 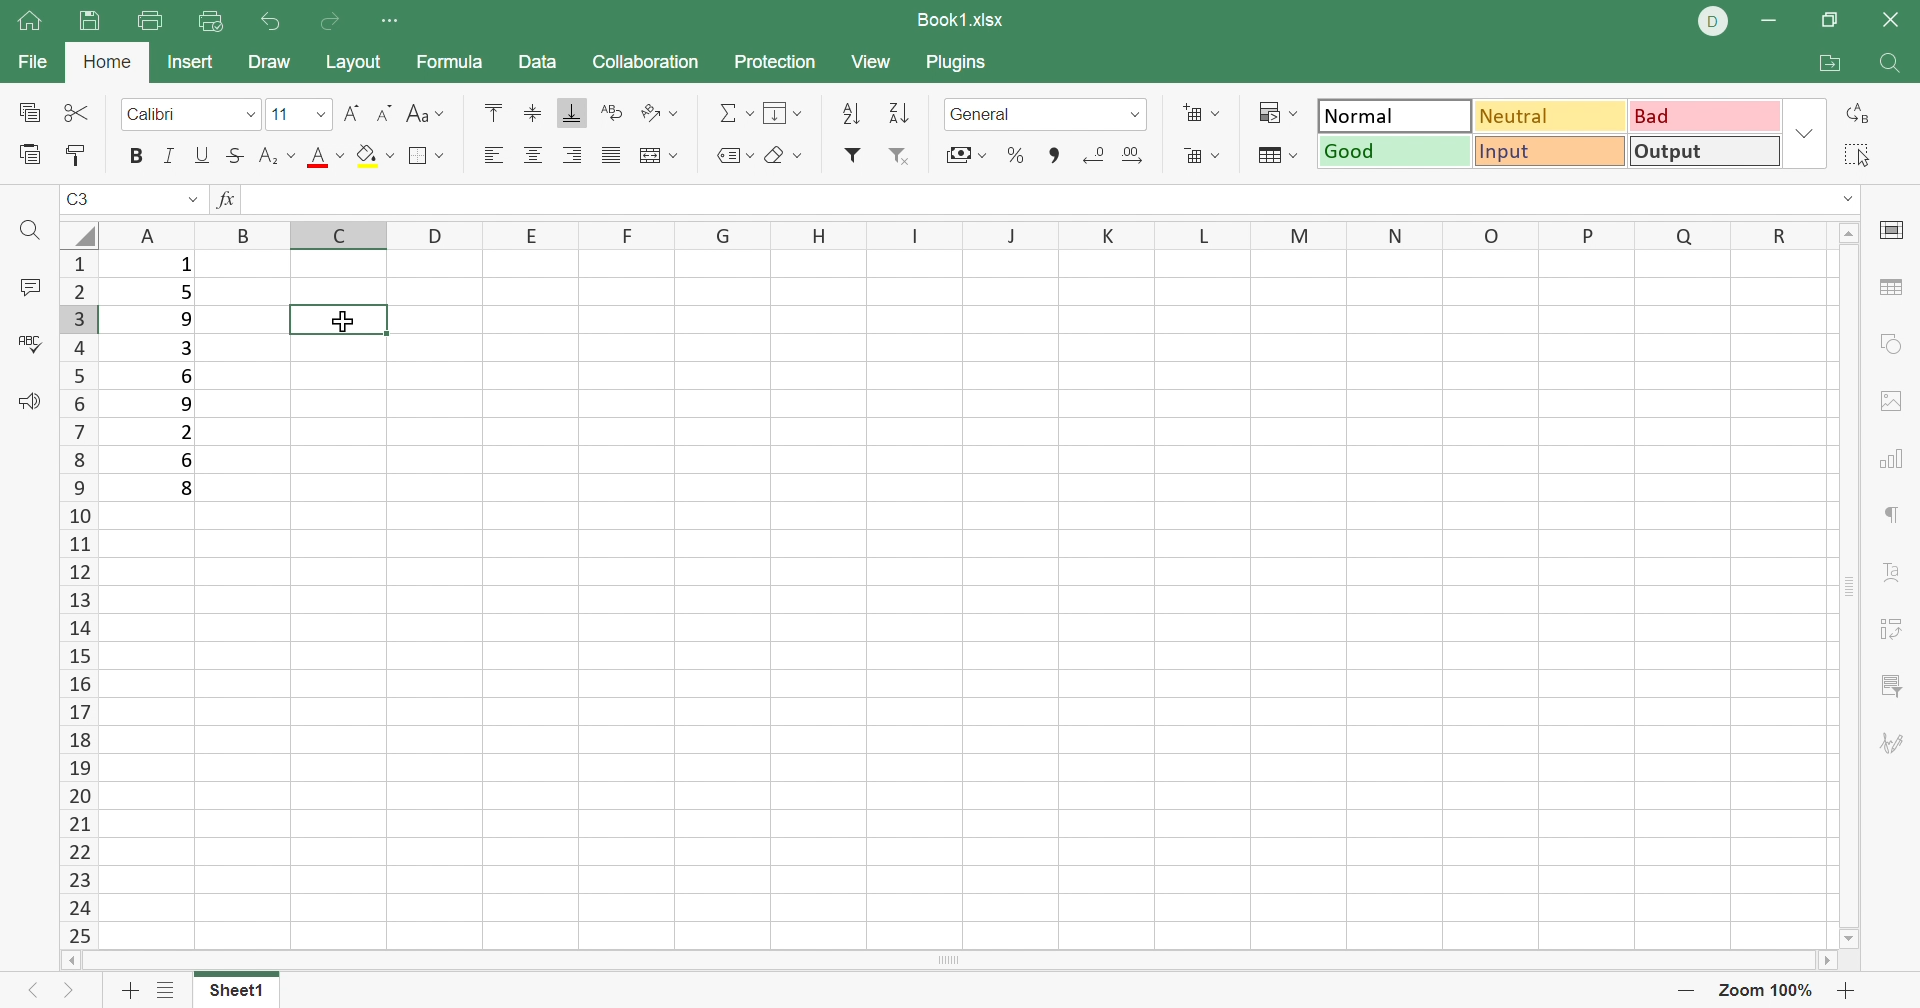 What do you see at coordinates (898, 112) in the screenshot?
I see `Sort descending` at bounding box center [898, 112].